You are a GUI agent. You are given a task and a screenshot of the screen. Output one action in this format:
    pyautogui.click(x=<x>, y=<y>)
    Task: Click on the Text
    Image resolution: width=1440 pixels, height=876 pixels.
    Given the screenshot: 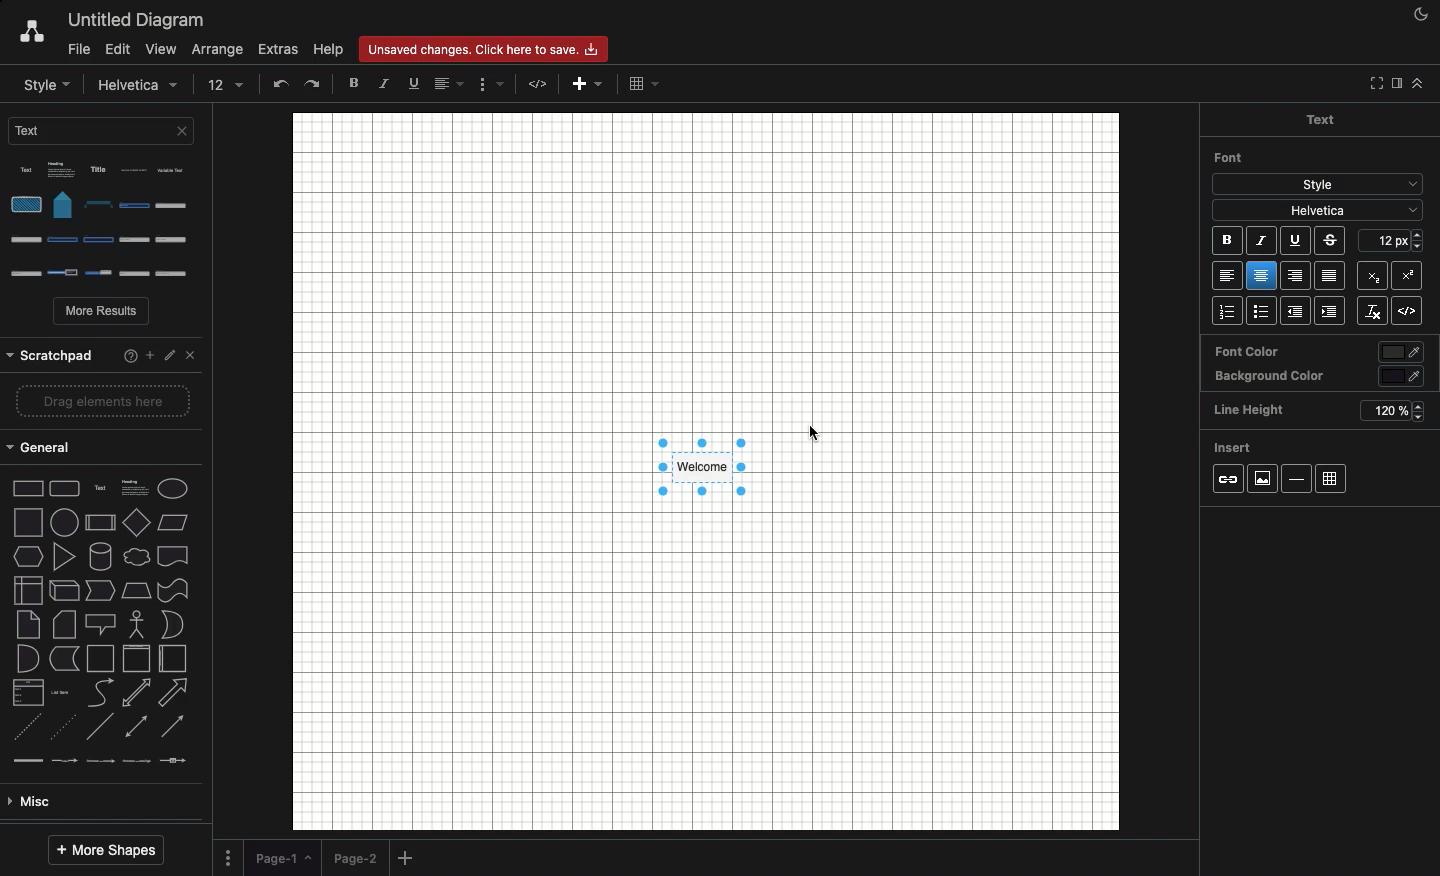 What is the action you would take?
    pyautogui.click(x=105, y=136)
    